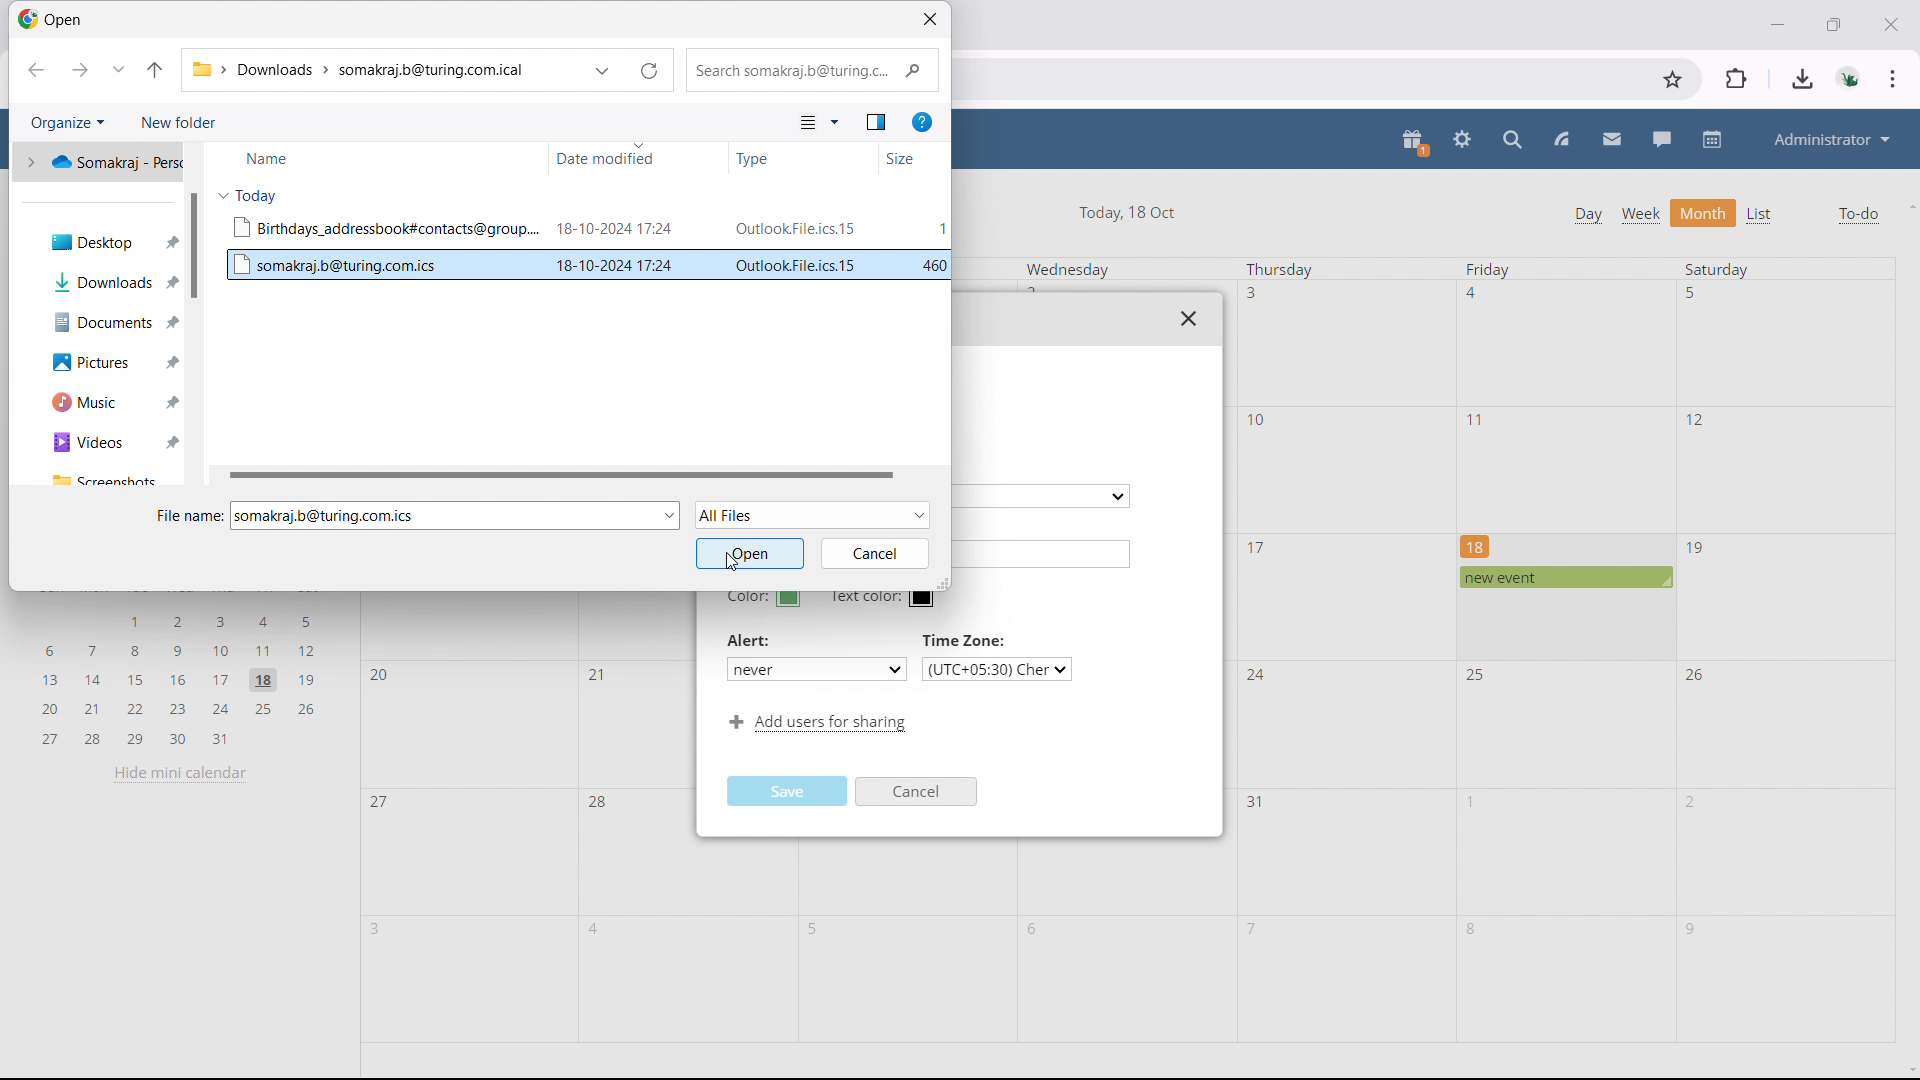 This screenshot has width=1920, height=1080. I want to click on 10, so click(1259, 420).